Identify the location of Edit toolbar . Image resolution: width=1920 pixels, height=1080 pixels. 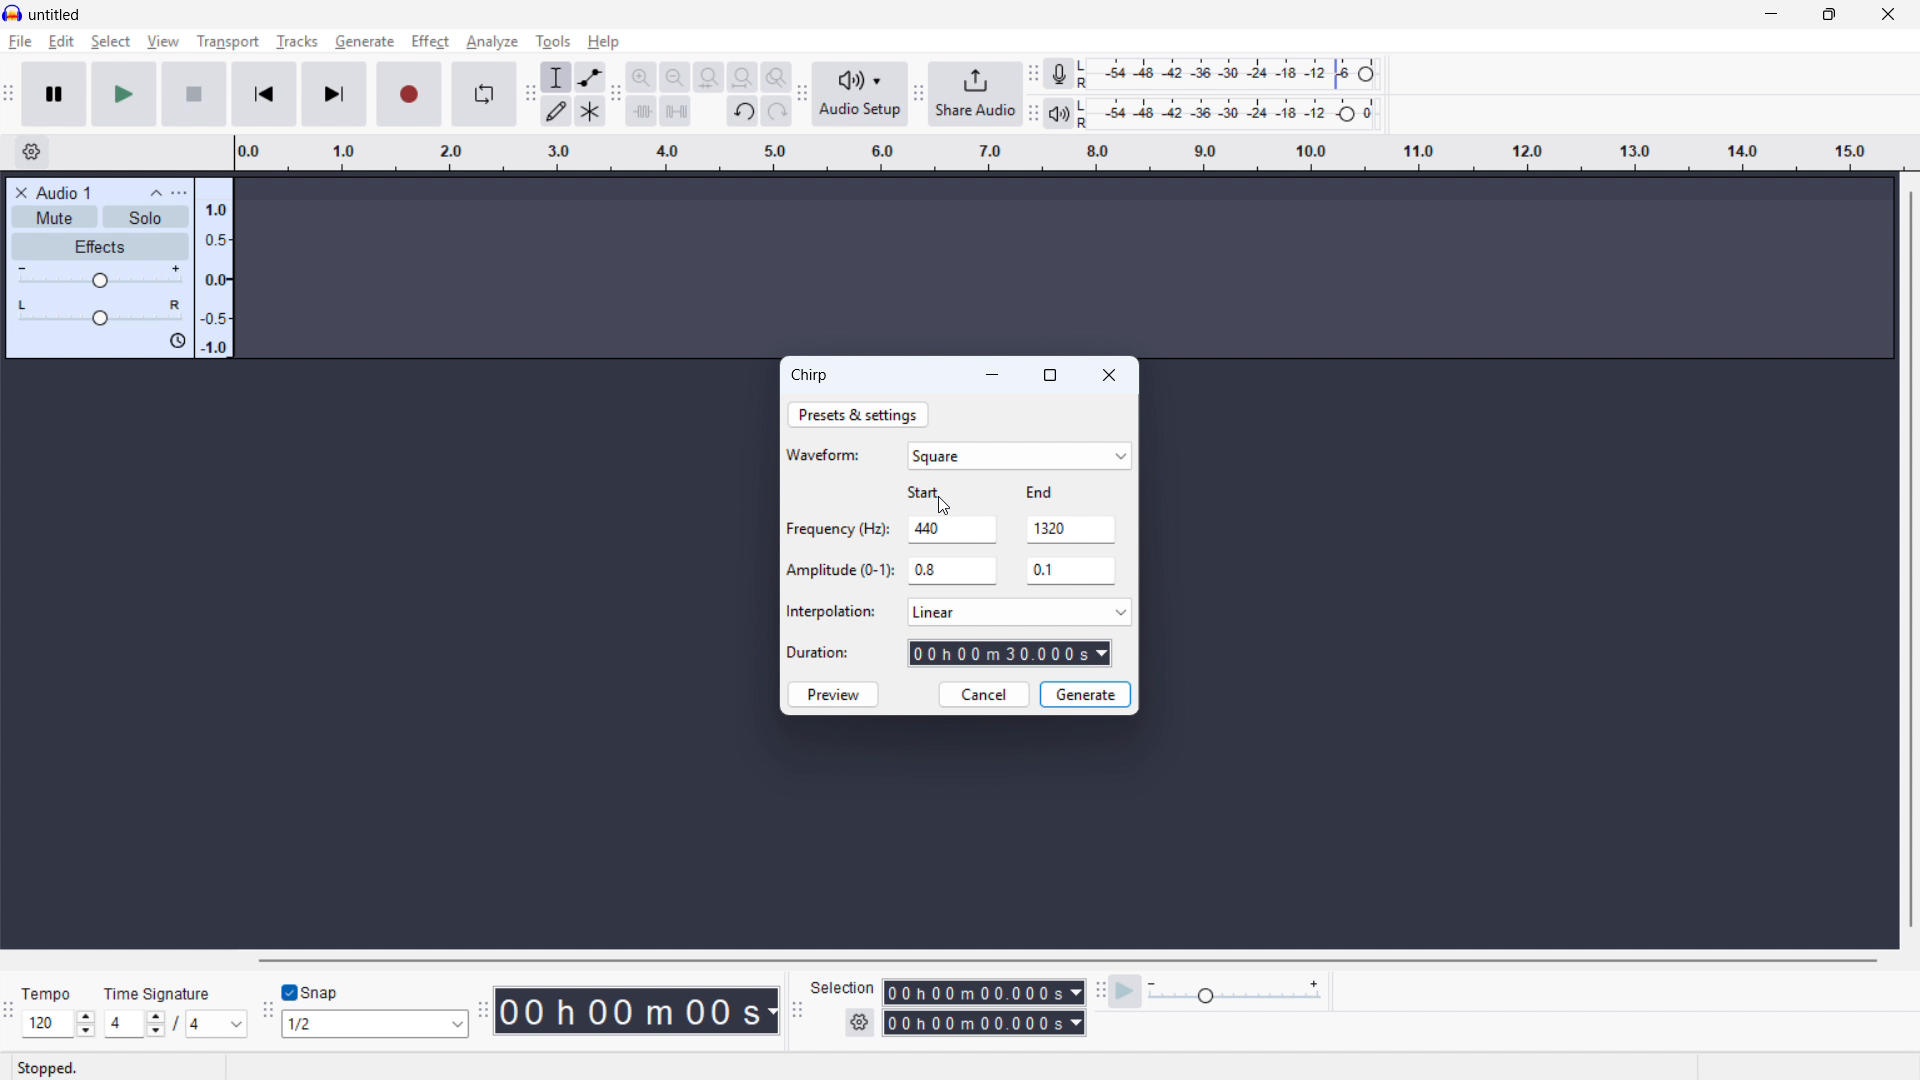
(616, 96).